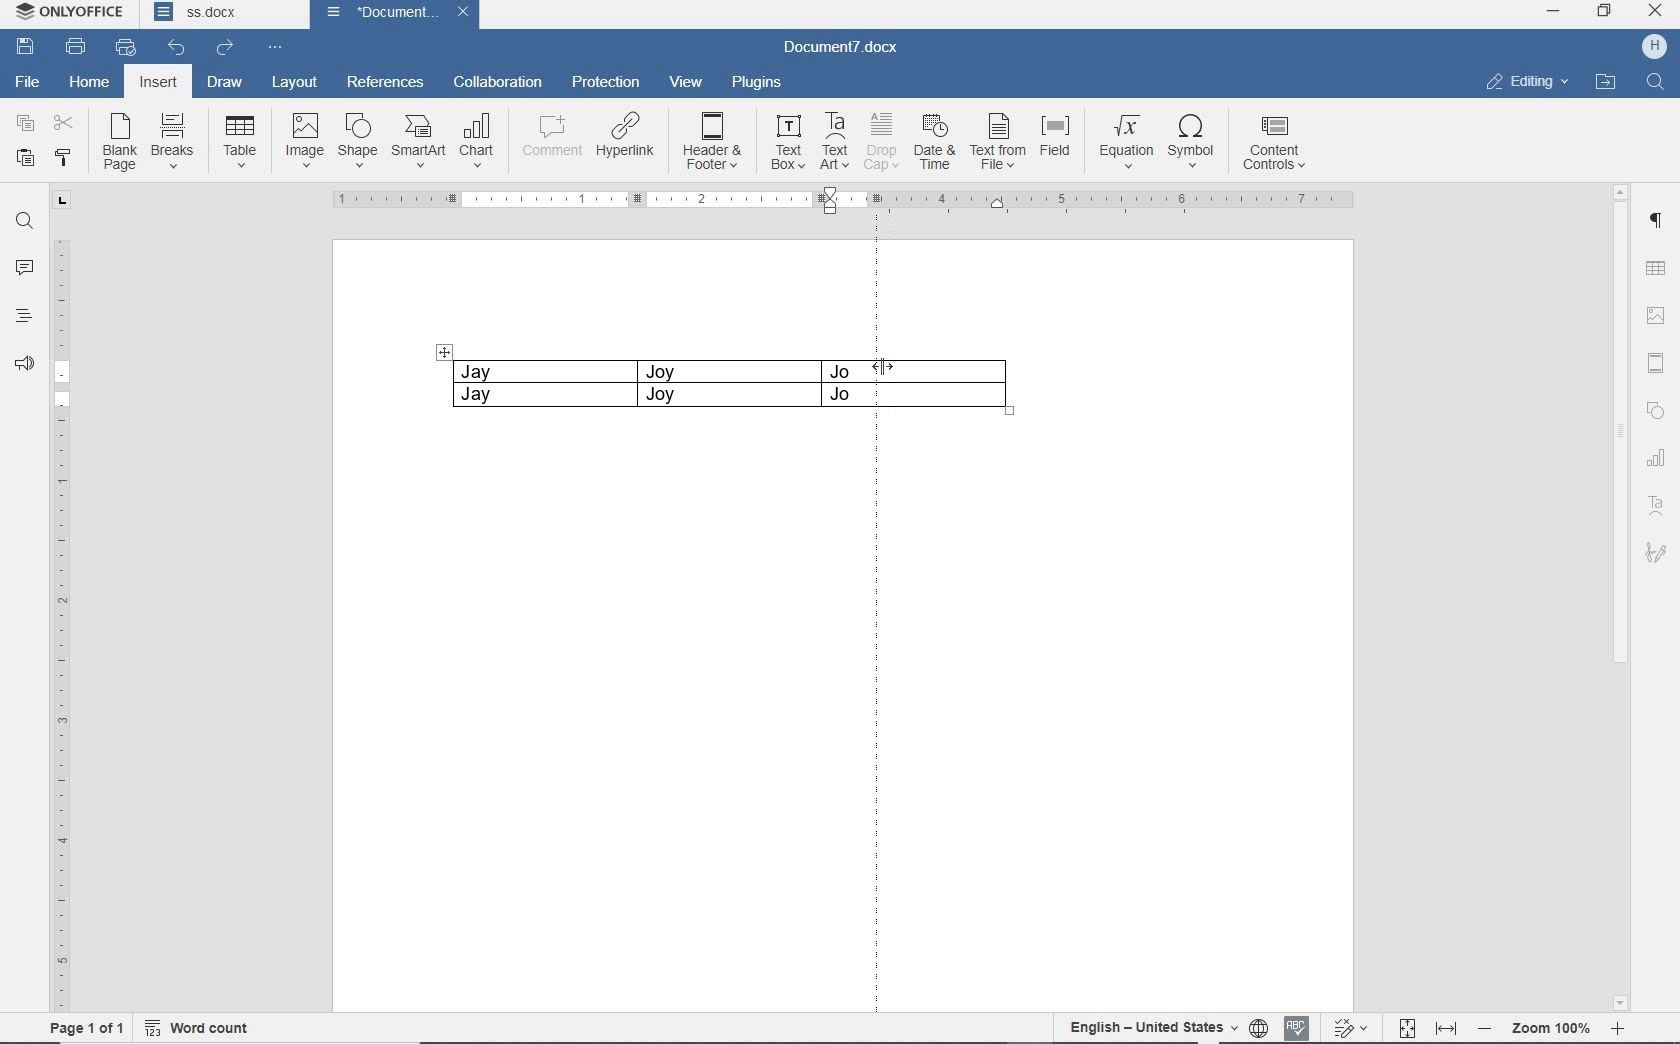 The image size is (1680, 1044). I want to click on CHART, so click(478, 142).